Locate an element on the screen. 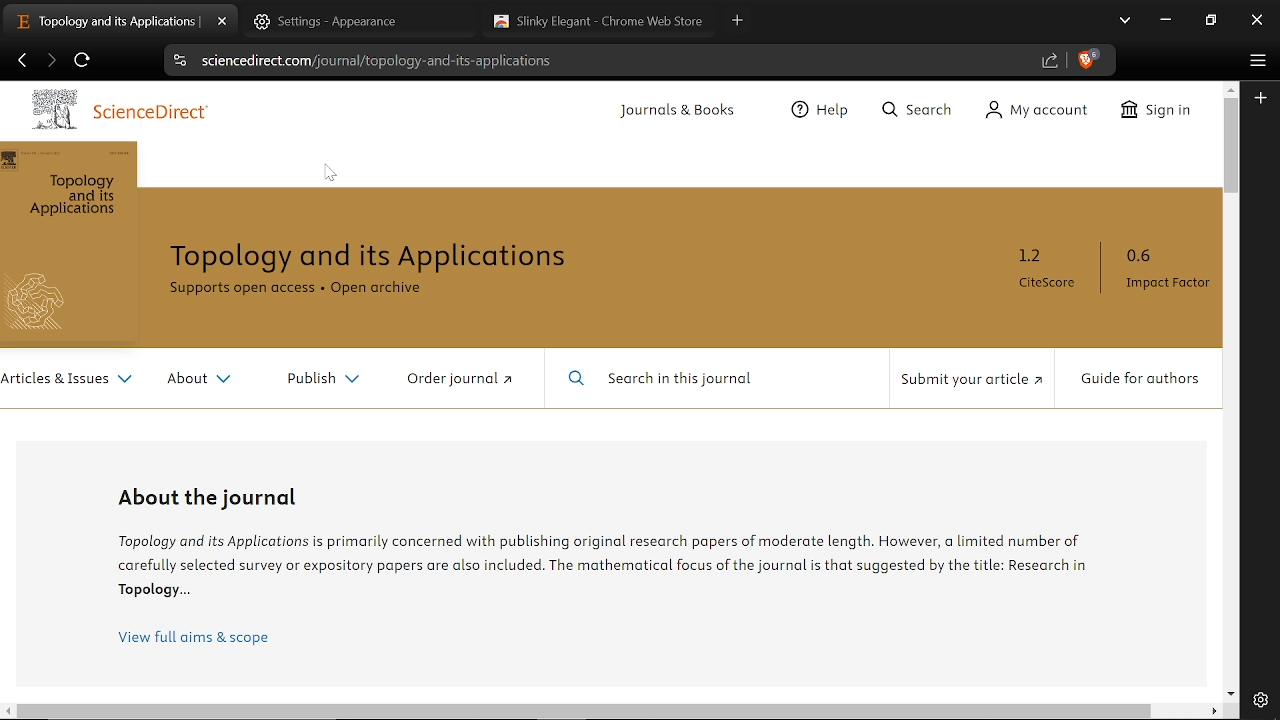  Information about topology is located at coordinates (615, 564).